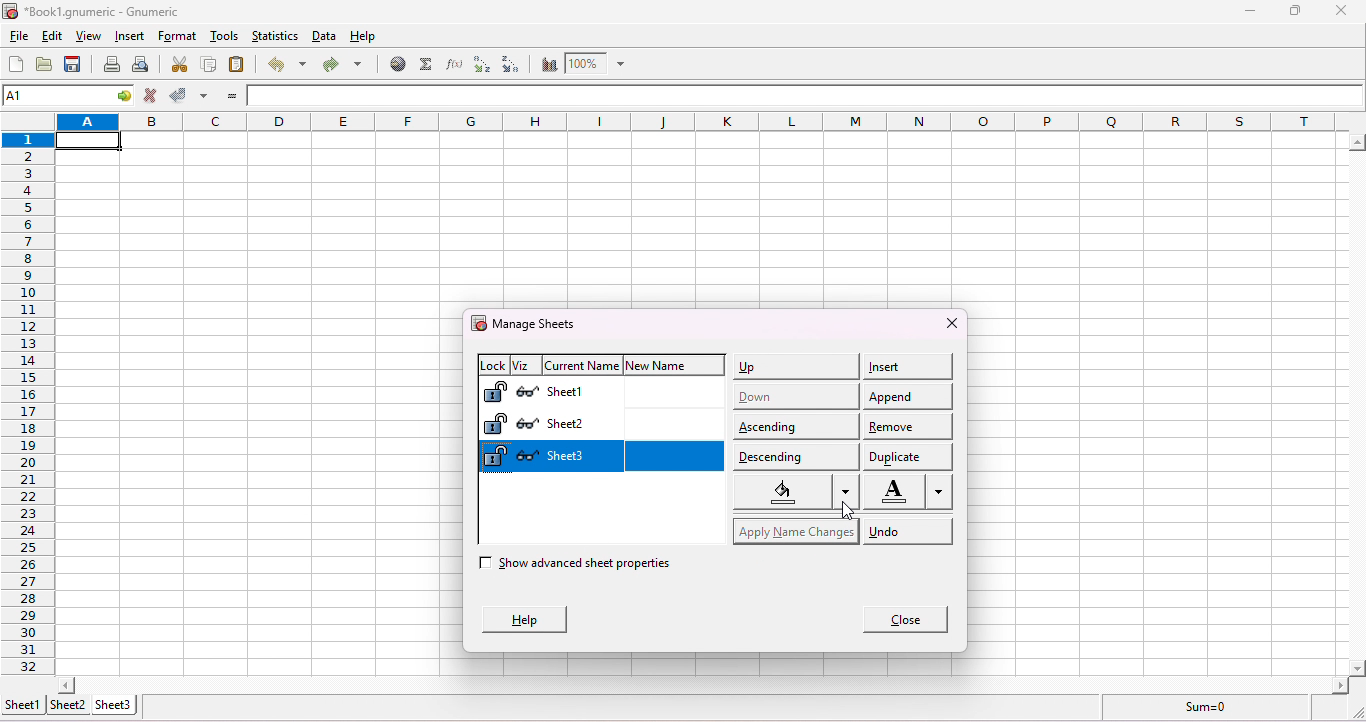  What do you see at coordinates (522, 362) in the screenshot?
I see `viz` at bounding box center [522, 362].